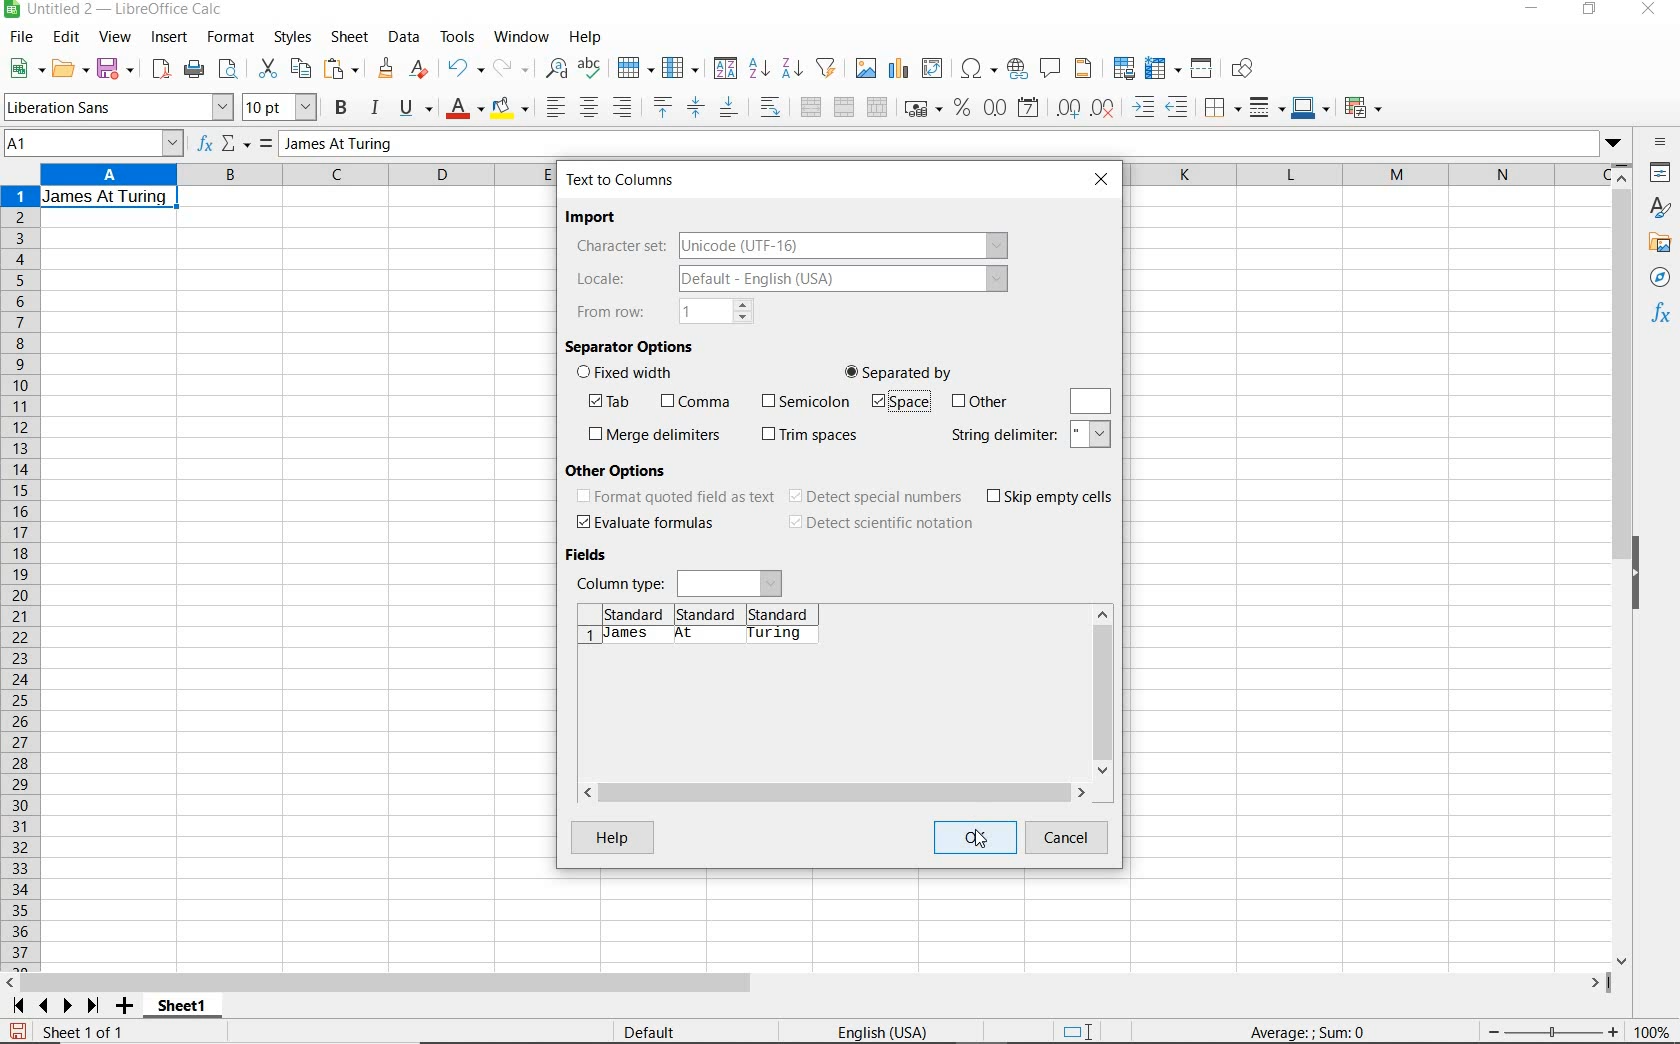  I want to click on clone formatting, so click(385, 69).